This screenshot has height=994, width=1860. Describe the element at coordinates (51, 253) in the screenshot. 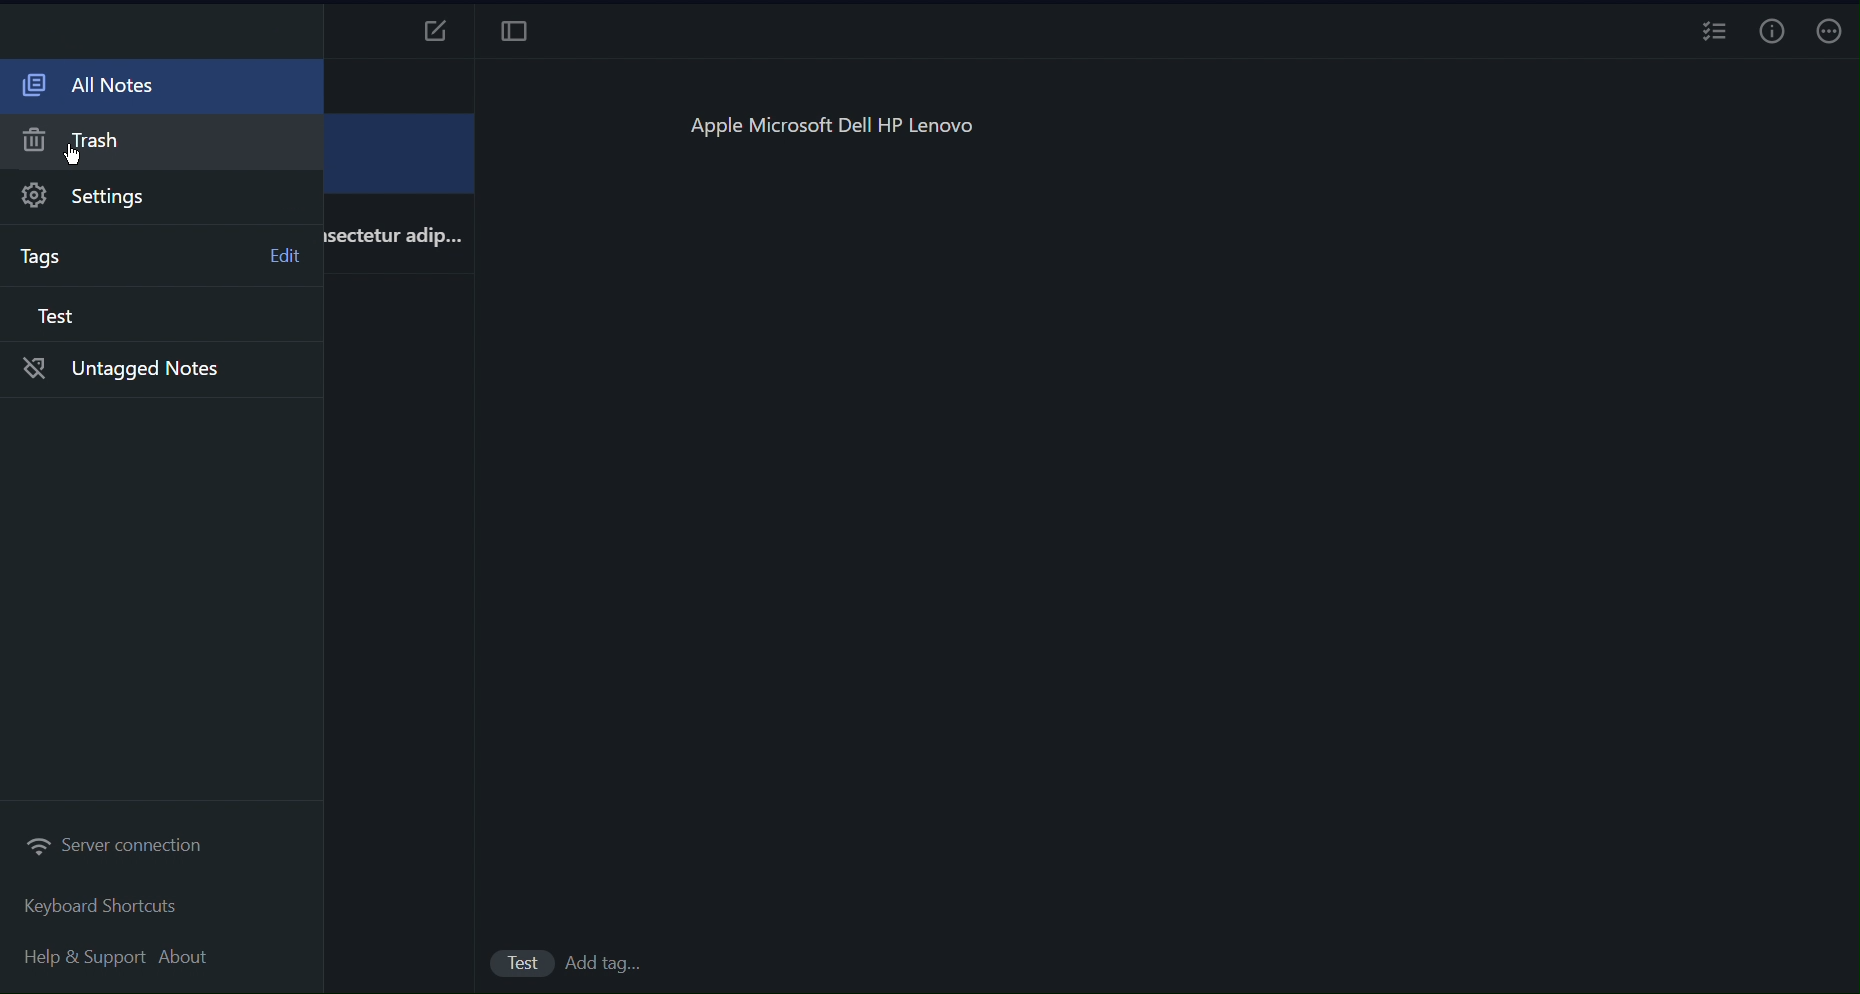

I see `Tags` at that location.